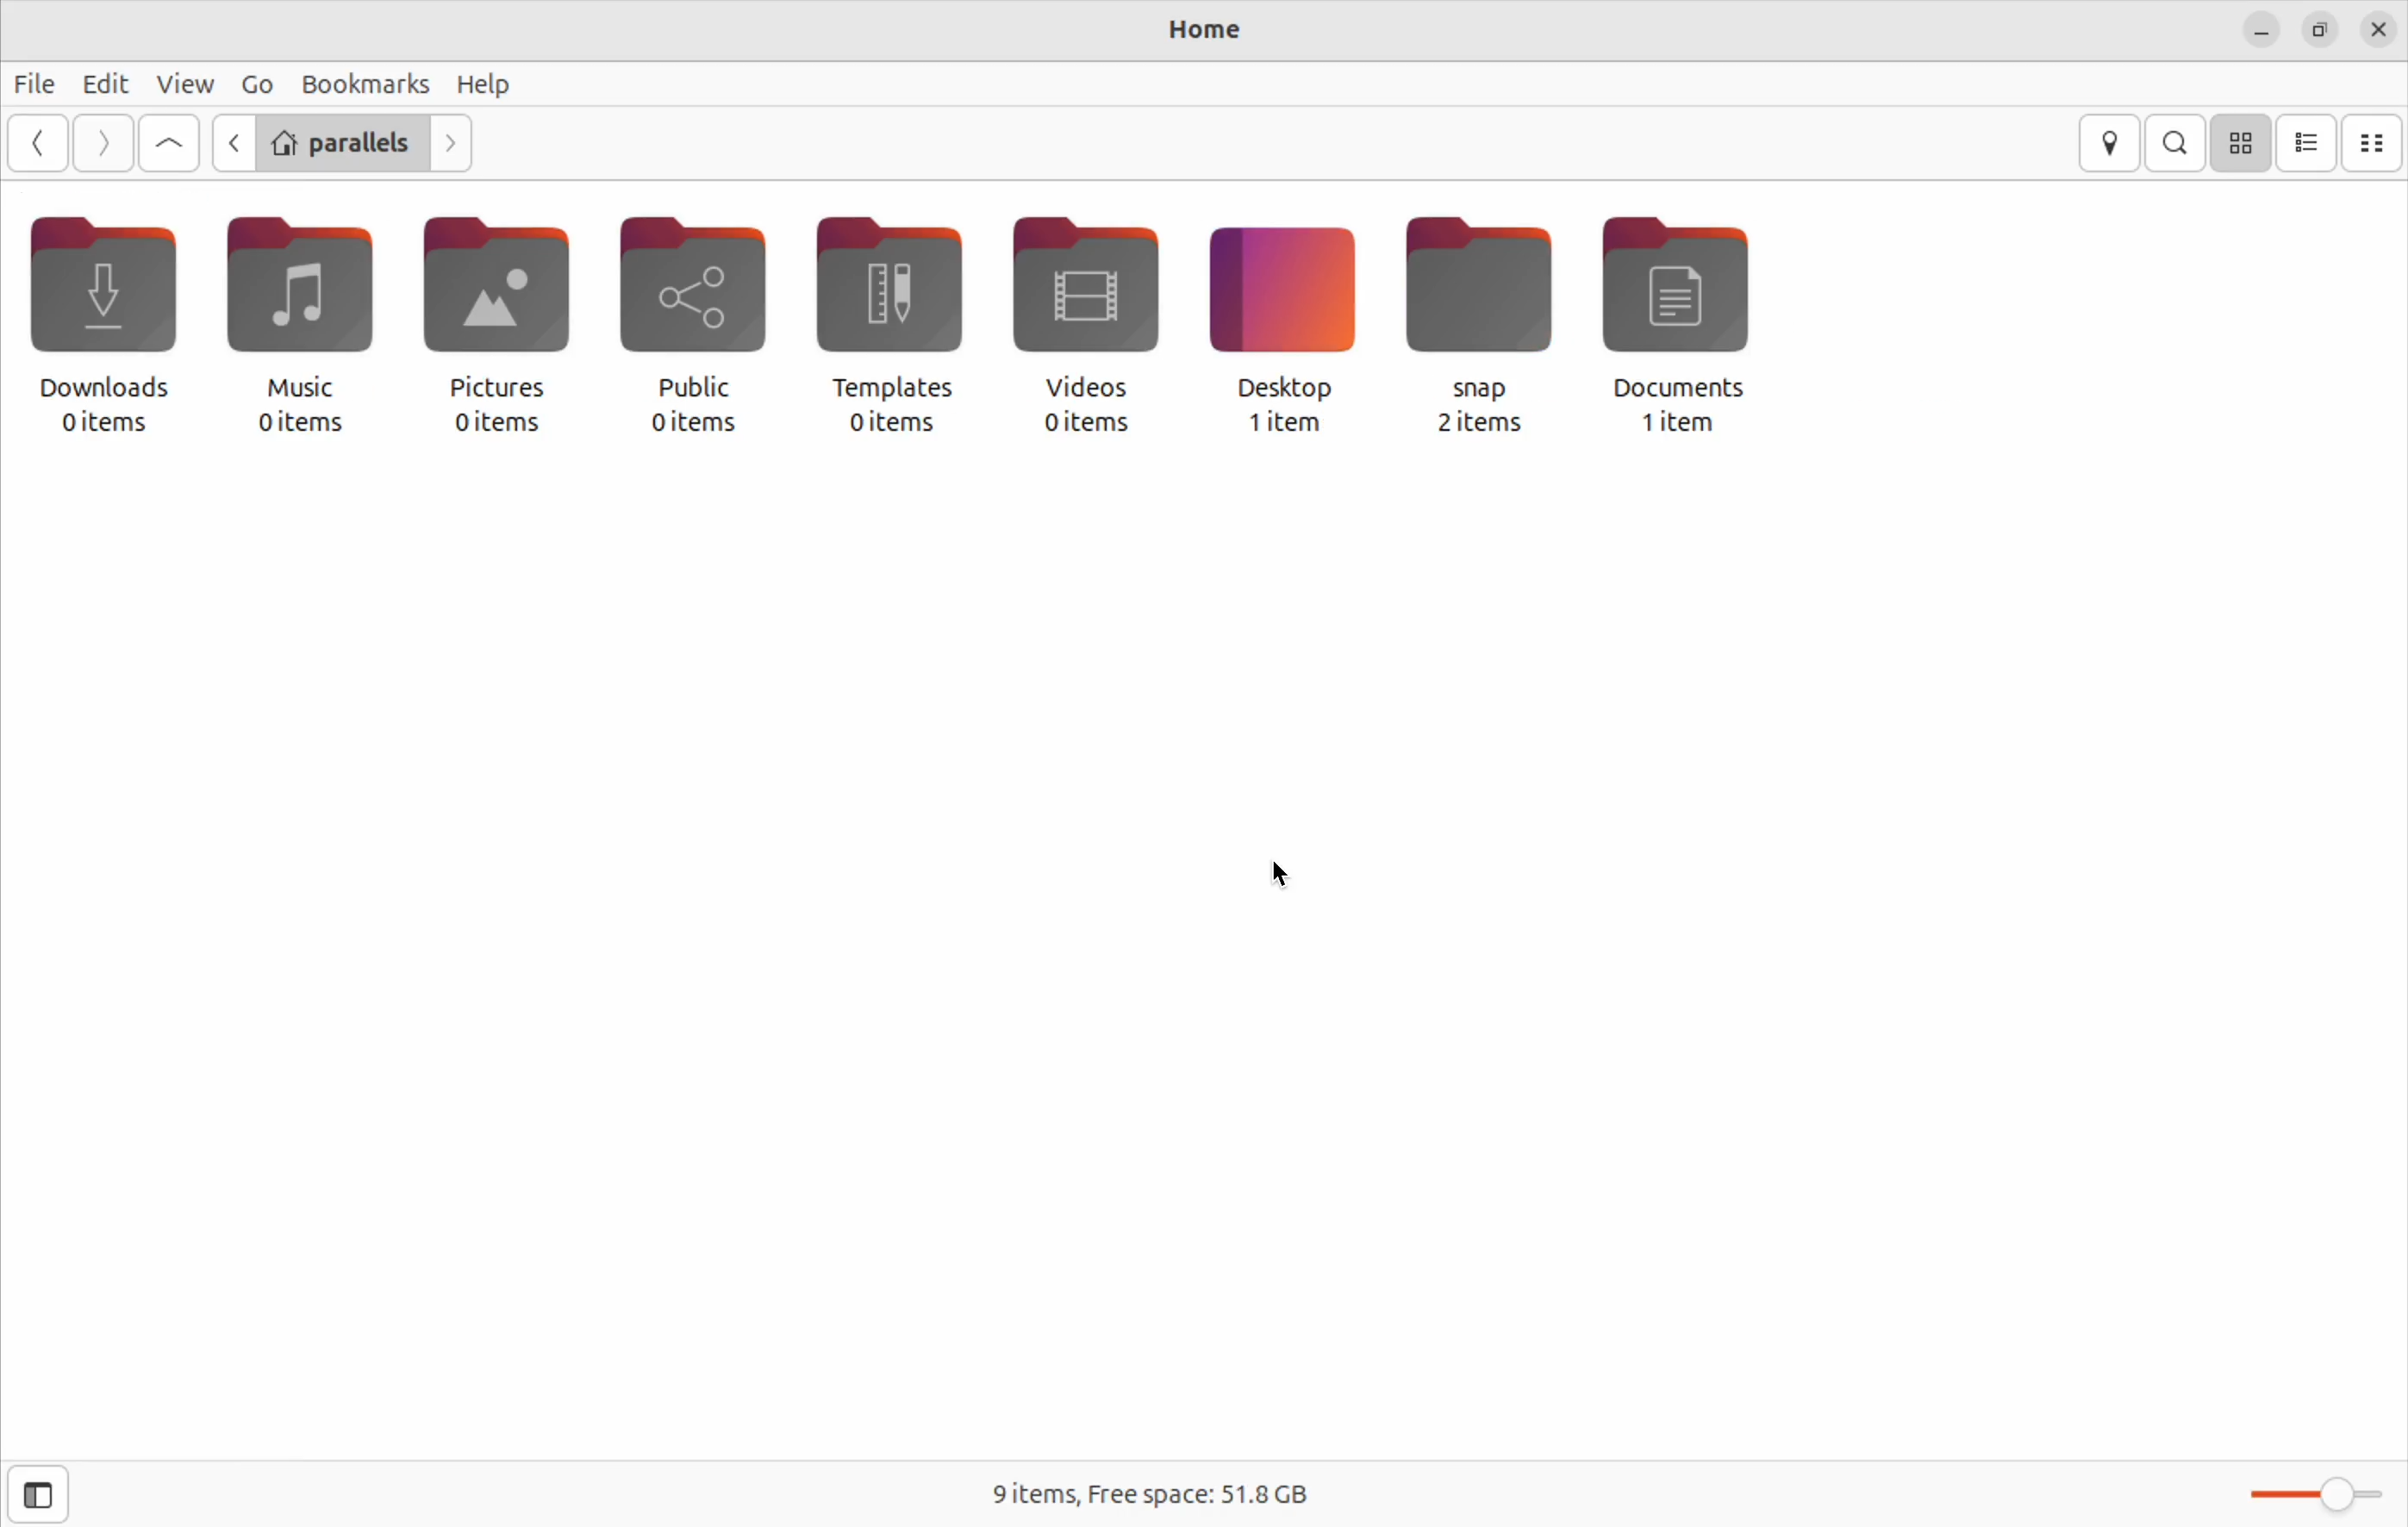 This screenshot has width=2408, height=1527. I want to click on minimze, so click(2260, 31).